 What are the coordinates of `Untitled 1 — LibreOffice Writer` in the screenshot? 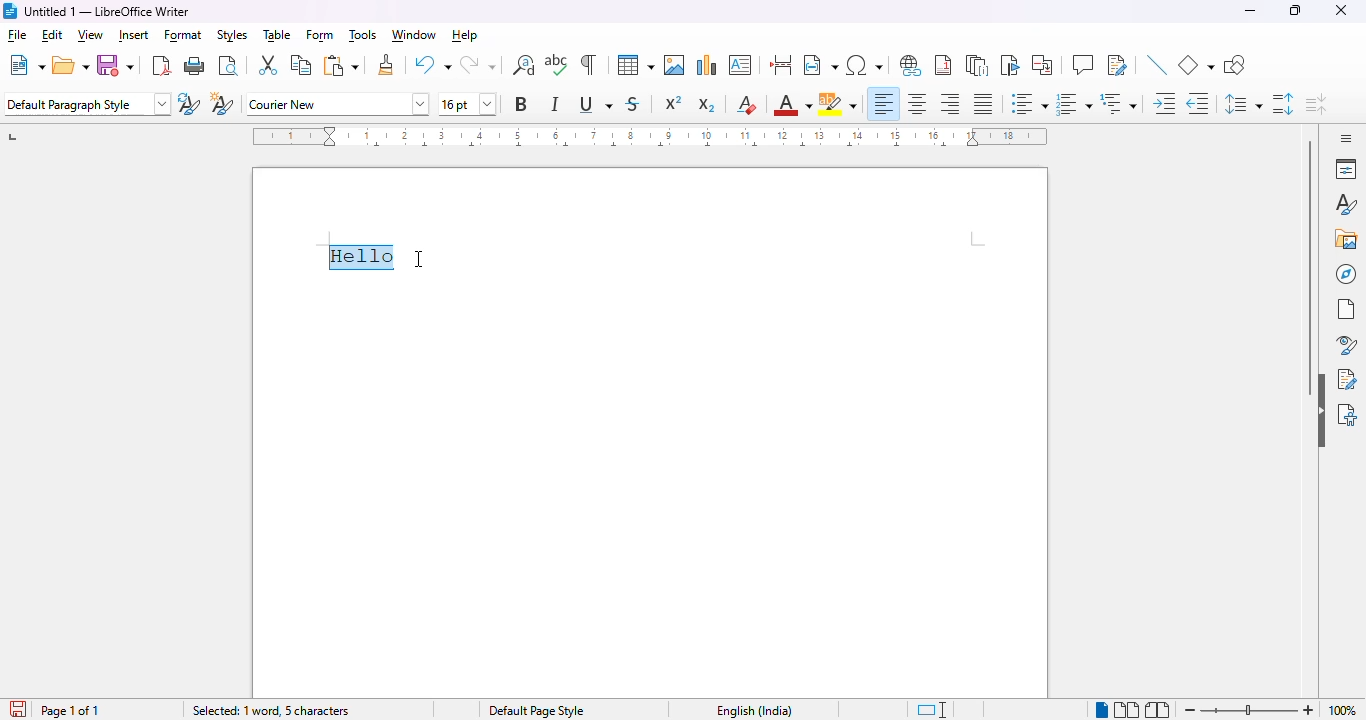 It's located at (109, 11).